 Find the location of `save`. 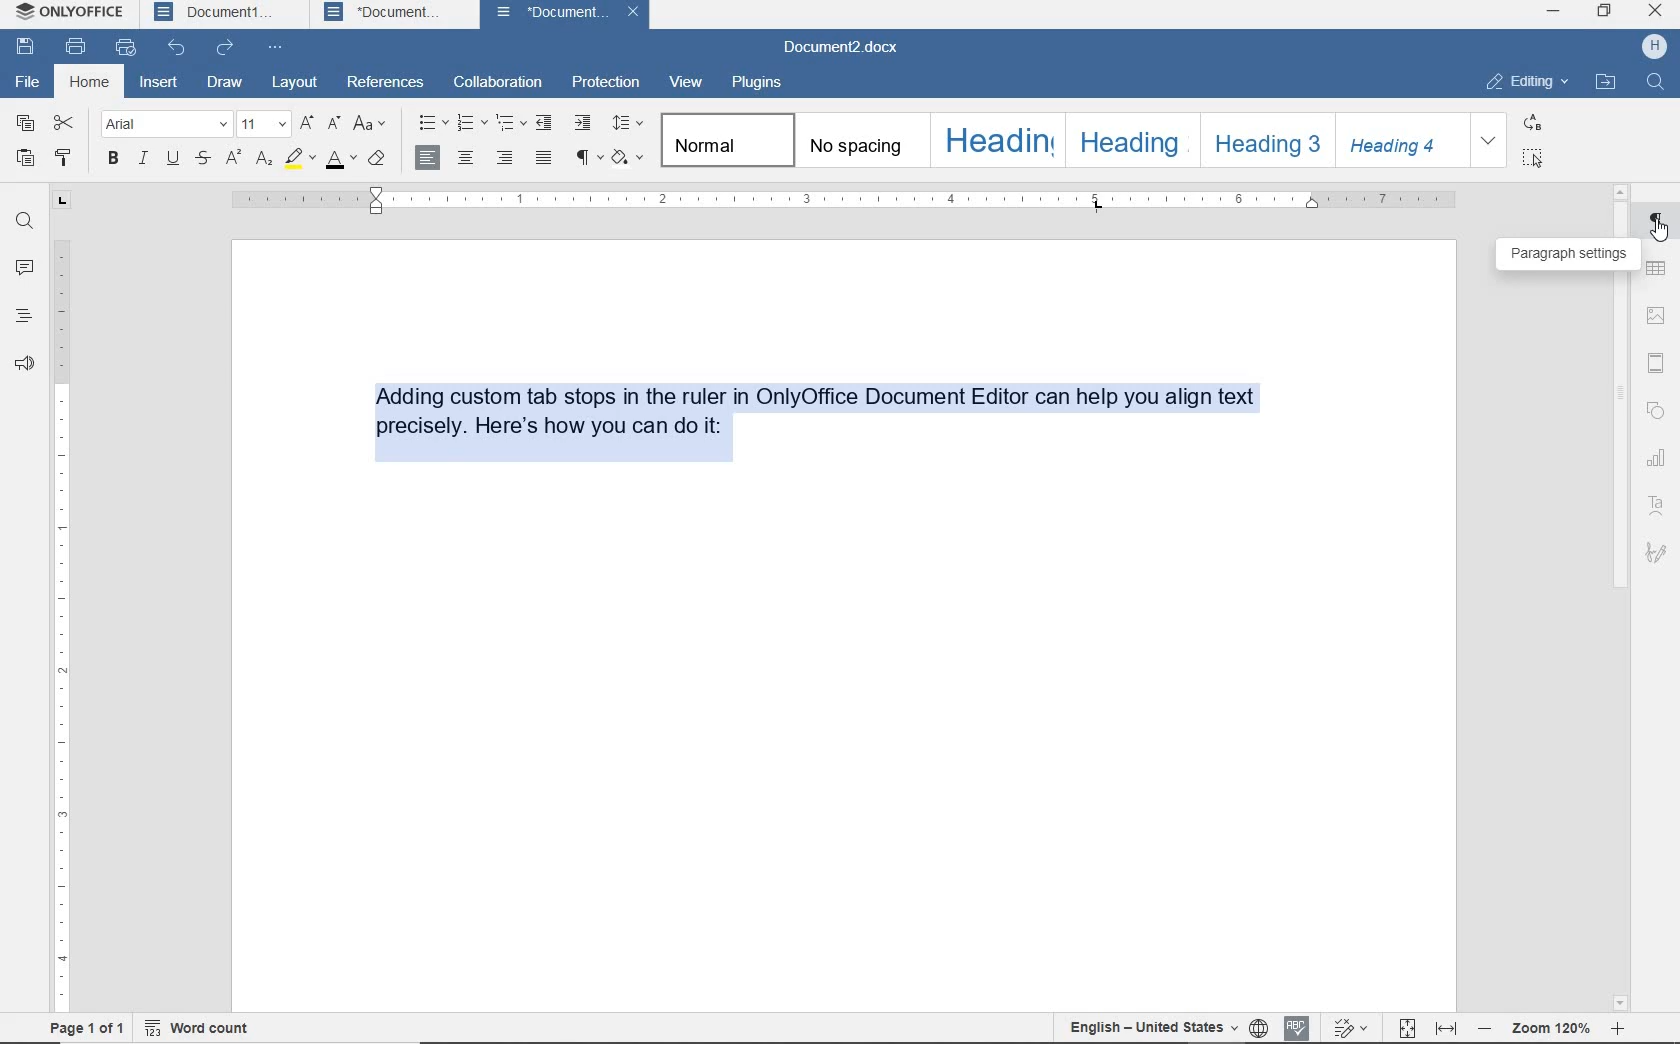

save is located at coordinates (25, 49).